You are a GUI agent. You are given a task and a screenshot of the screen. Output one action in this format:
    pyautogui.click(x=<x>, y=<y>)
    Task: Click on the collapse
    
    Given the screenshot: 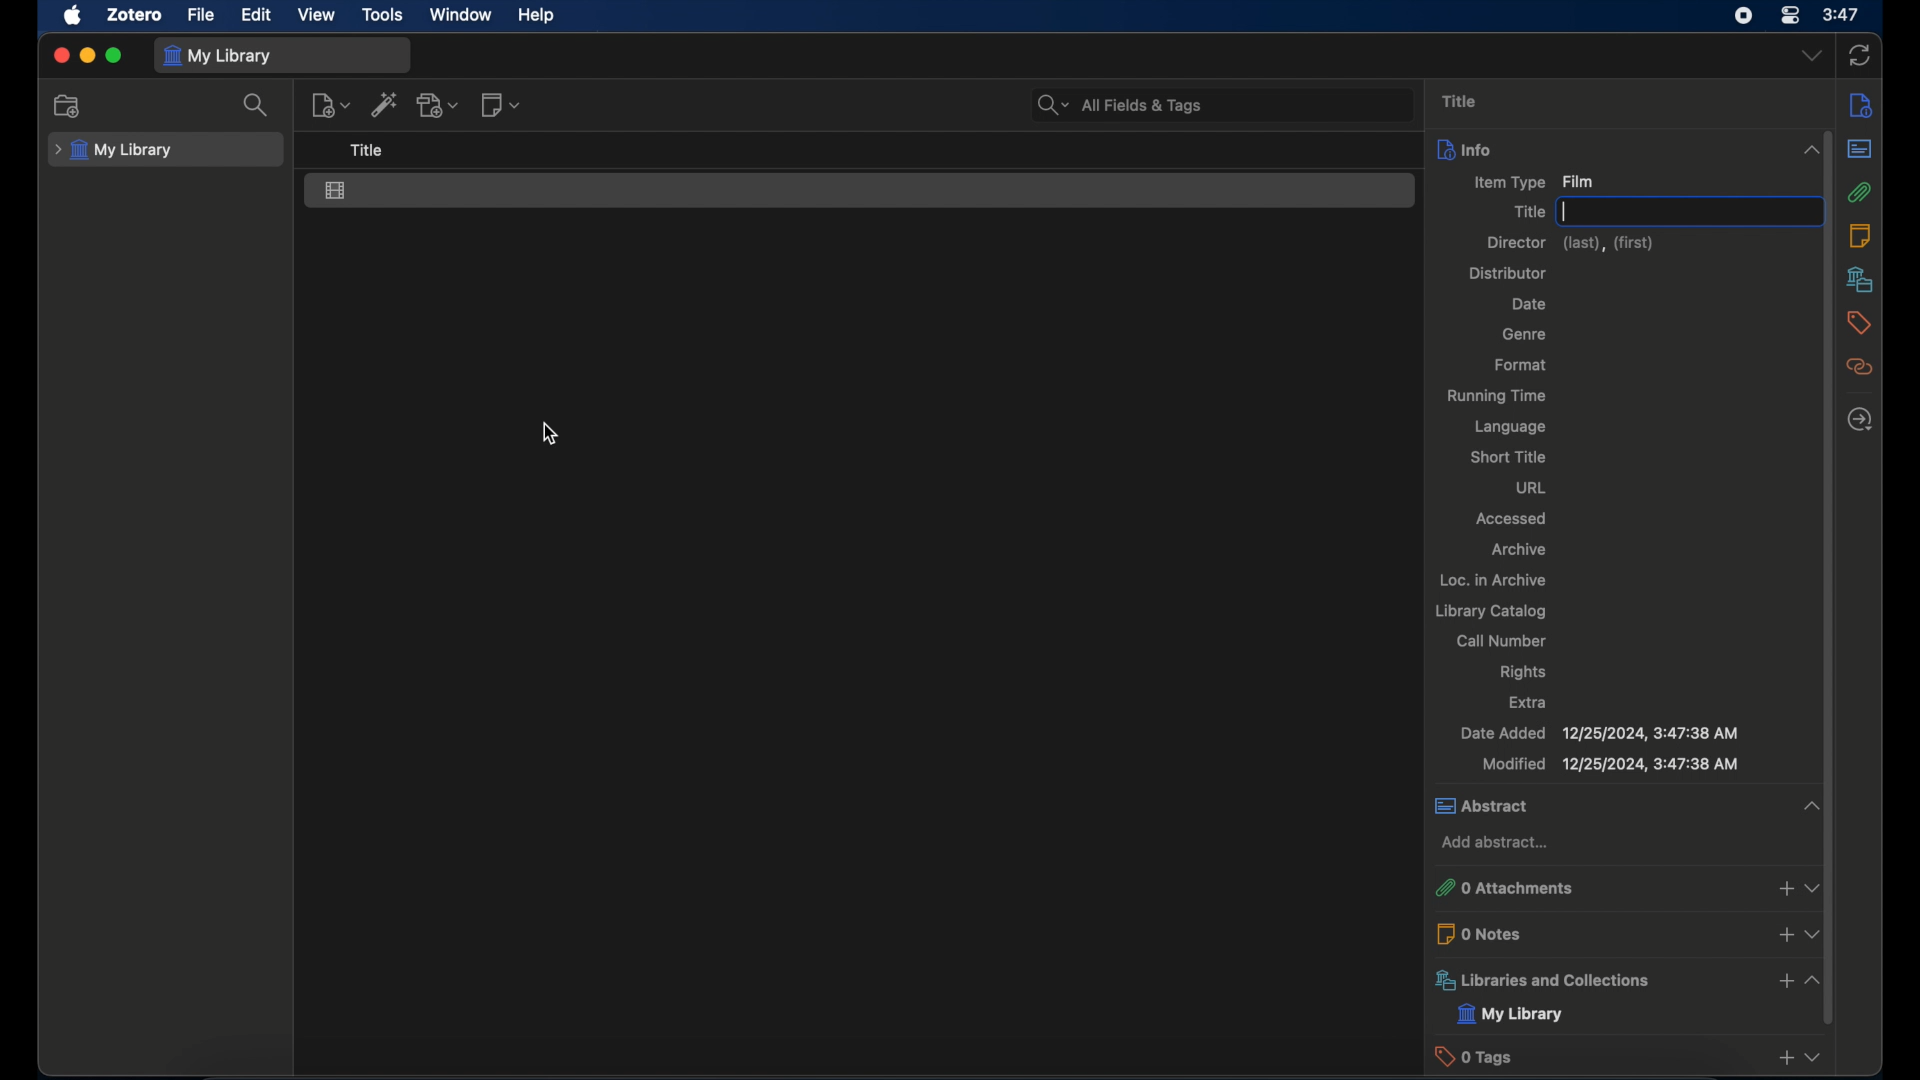 What is the action you would take?
    pyautogui.click(x=1812, y=148)
    